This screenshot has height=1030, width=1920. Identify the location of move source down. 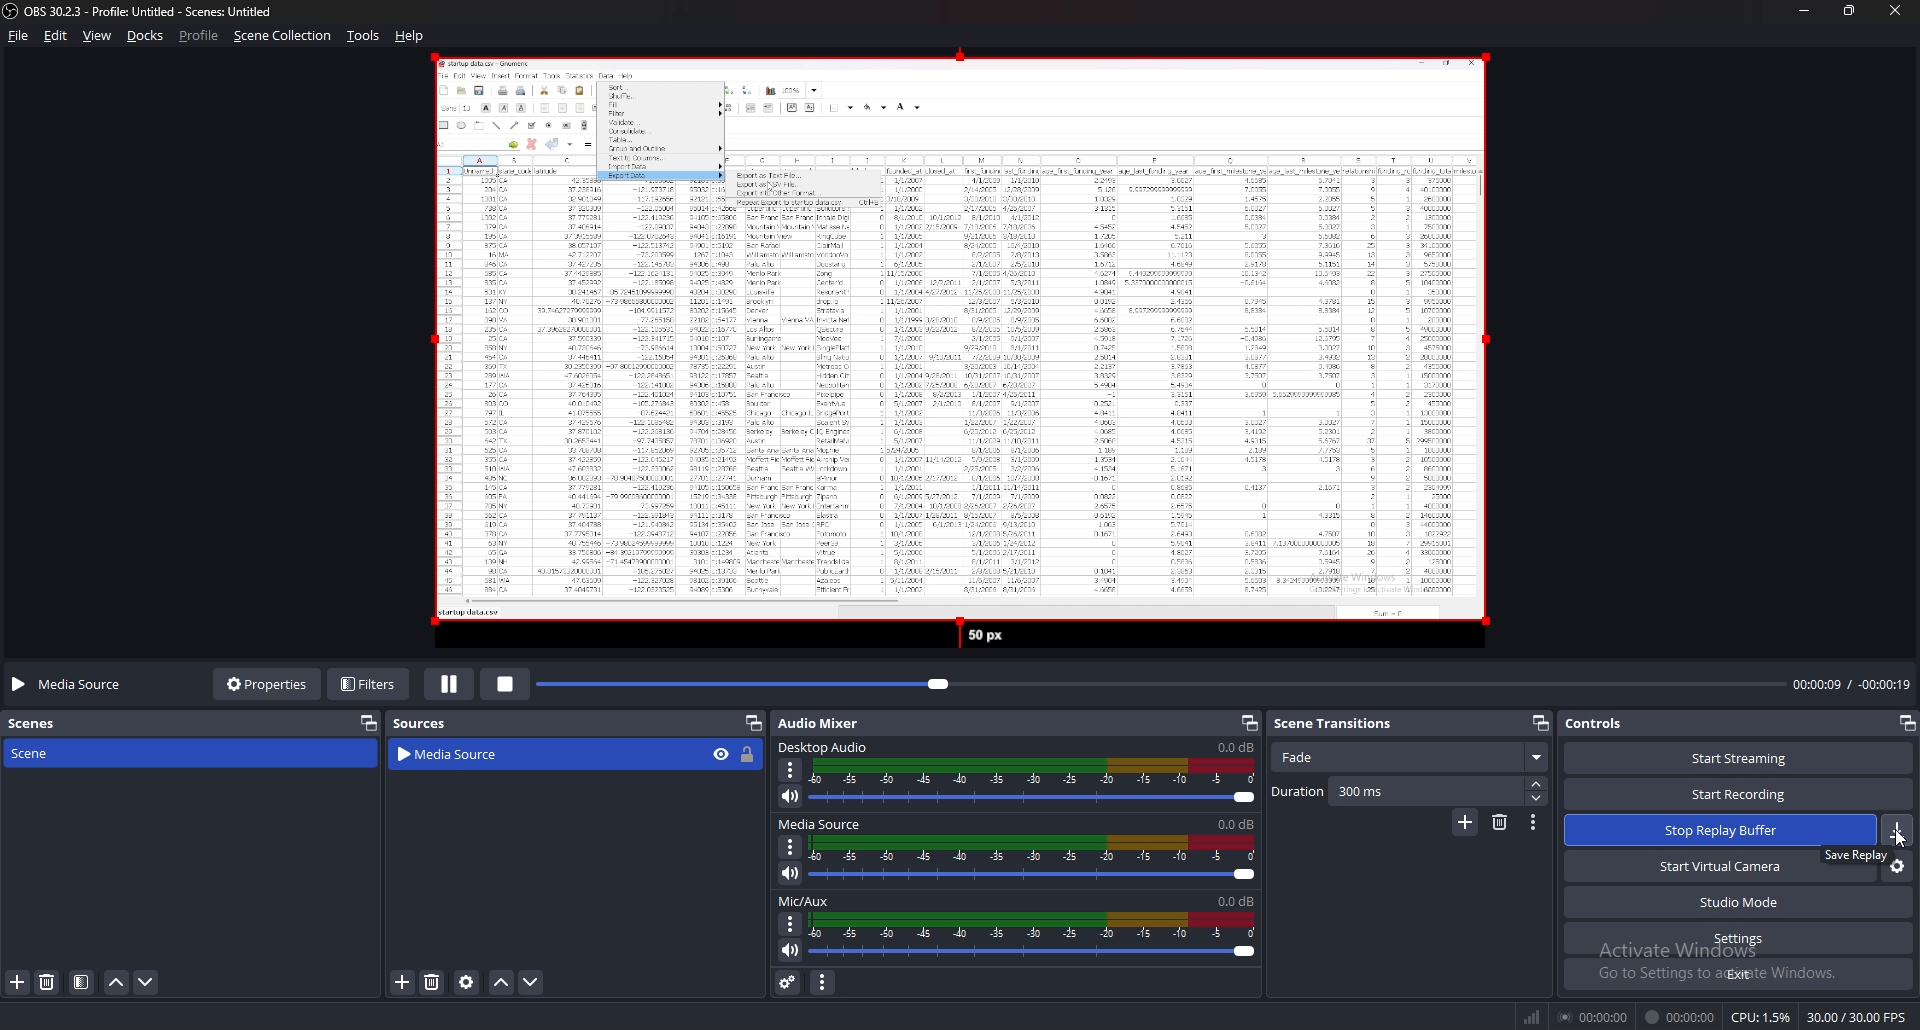
(531, 982).